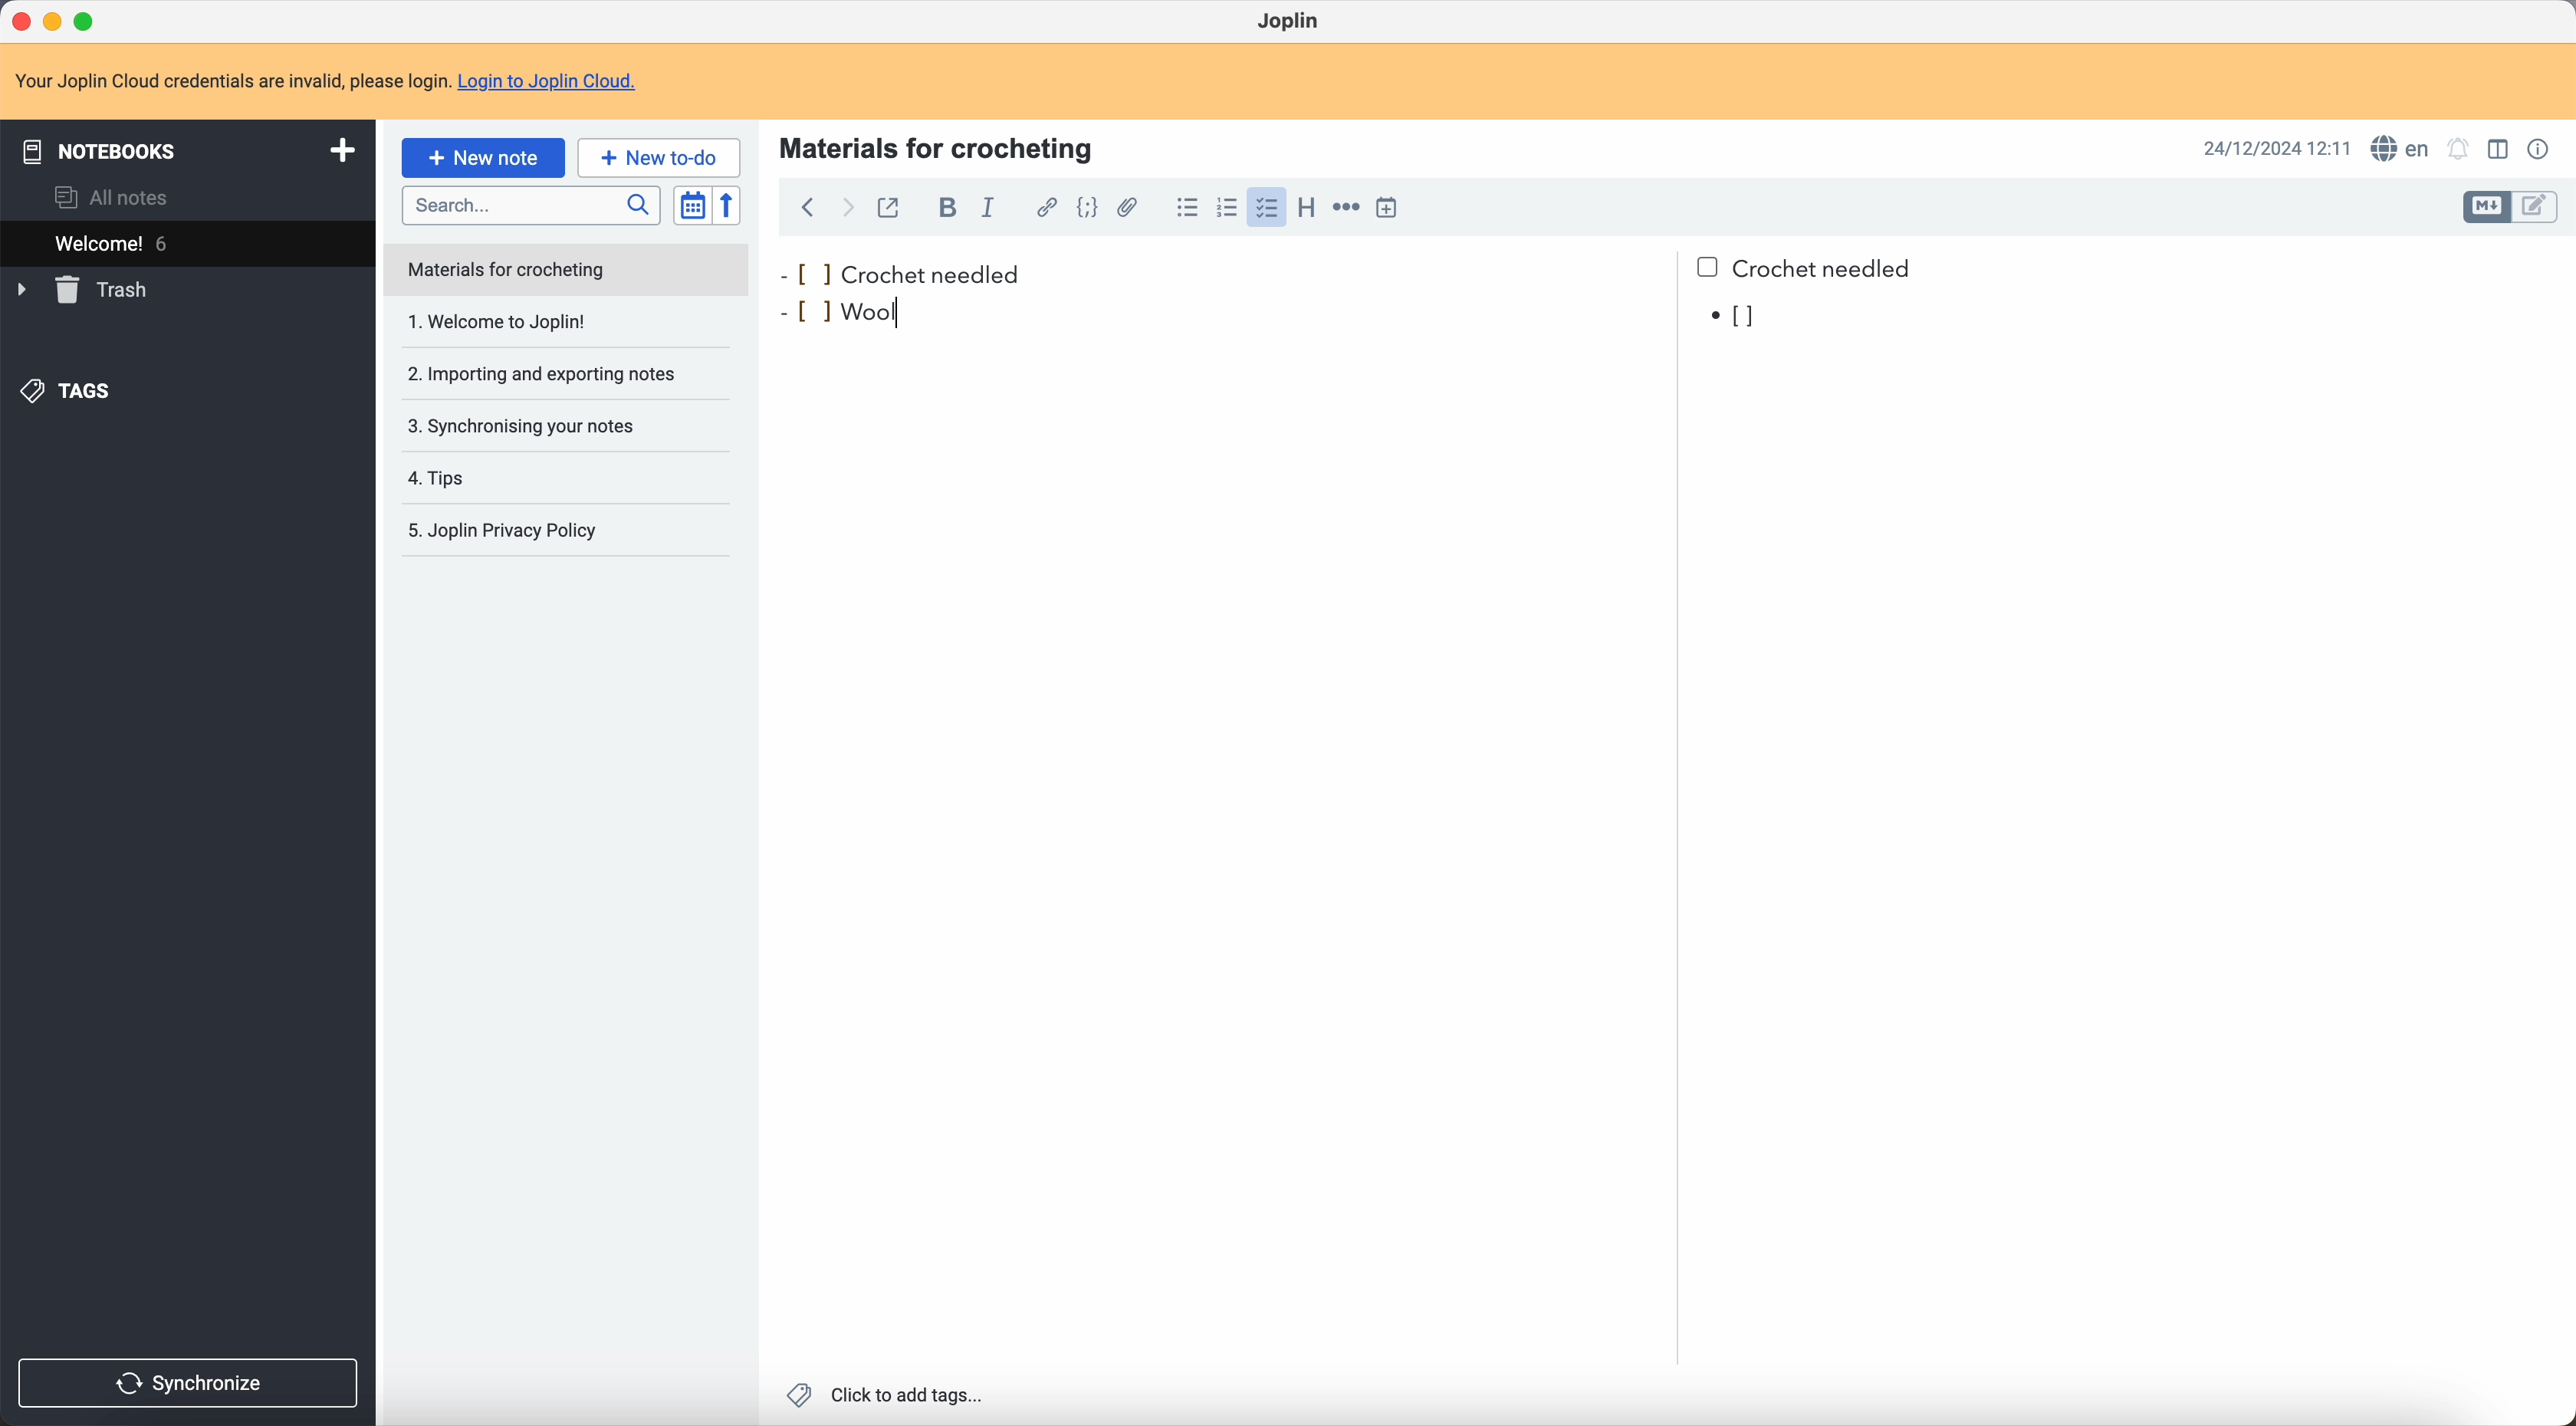 The width and height of the screenshot is (2576, 1426). I want to click on reverse sort order, so click(730, 206).